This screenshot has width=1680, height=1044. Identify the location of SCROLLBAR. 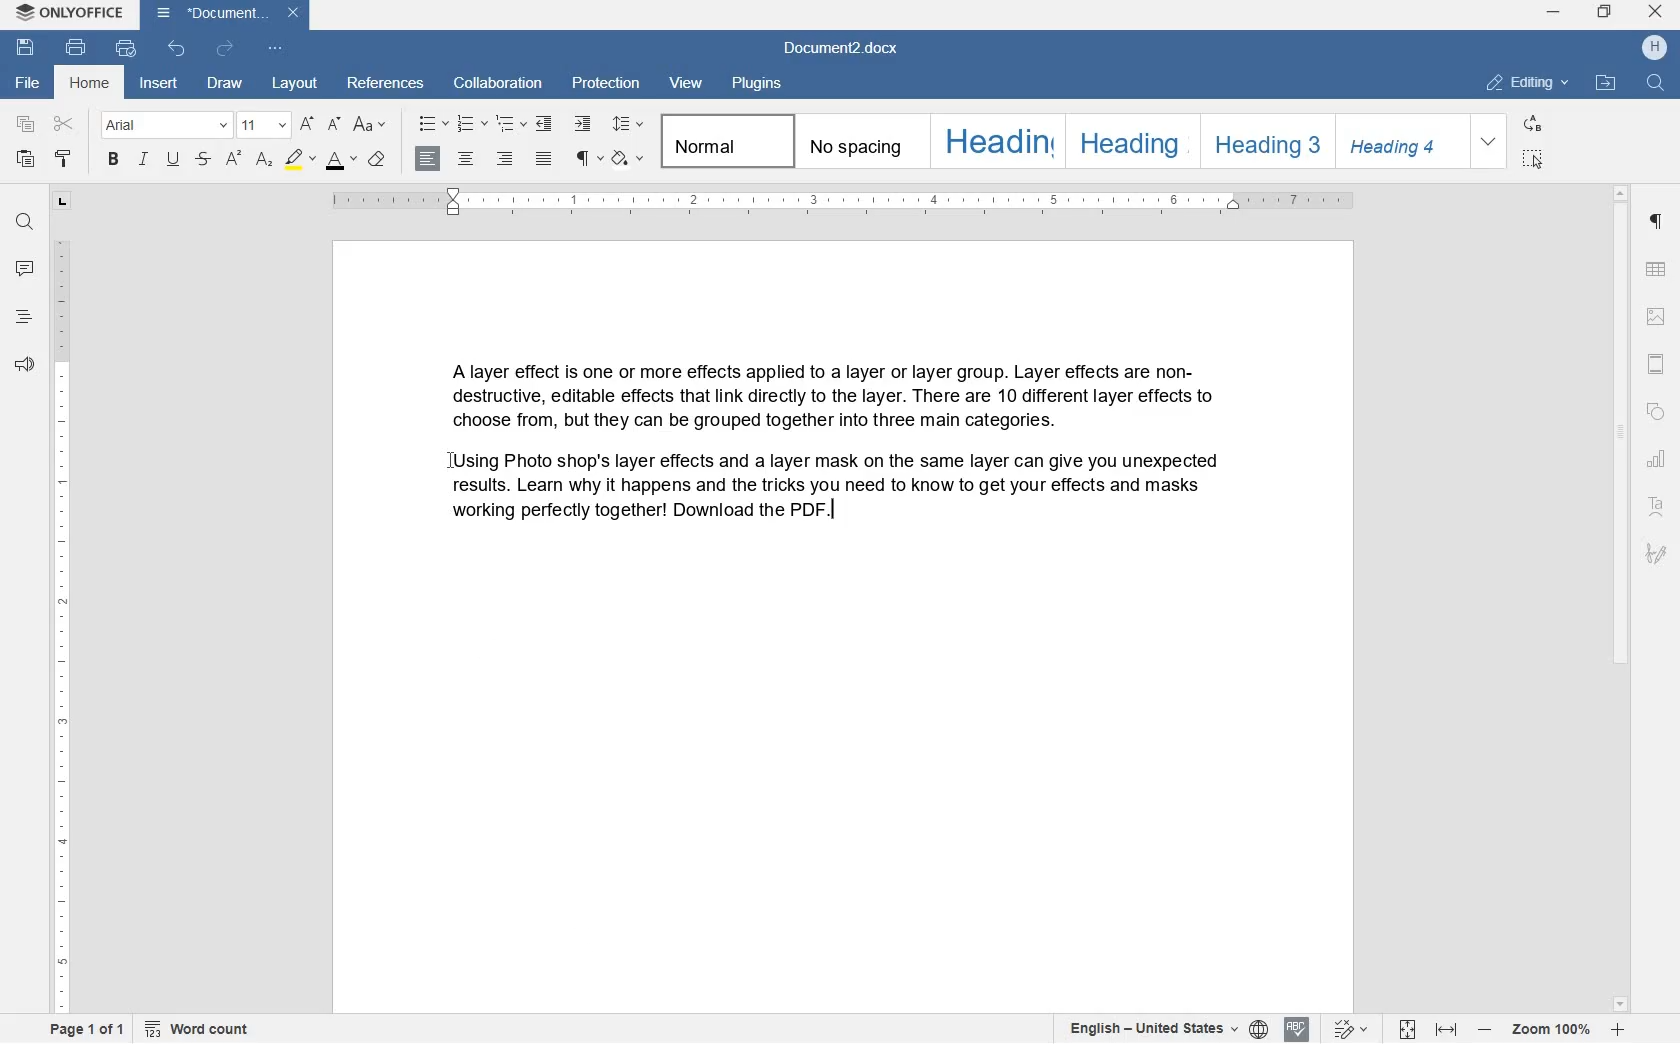
(1621, 599).